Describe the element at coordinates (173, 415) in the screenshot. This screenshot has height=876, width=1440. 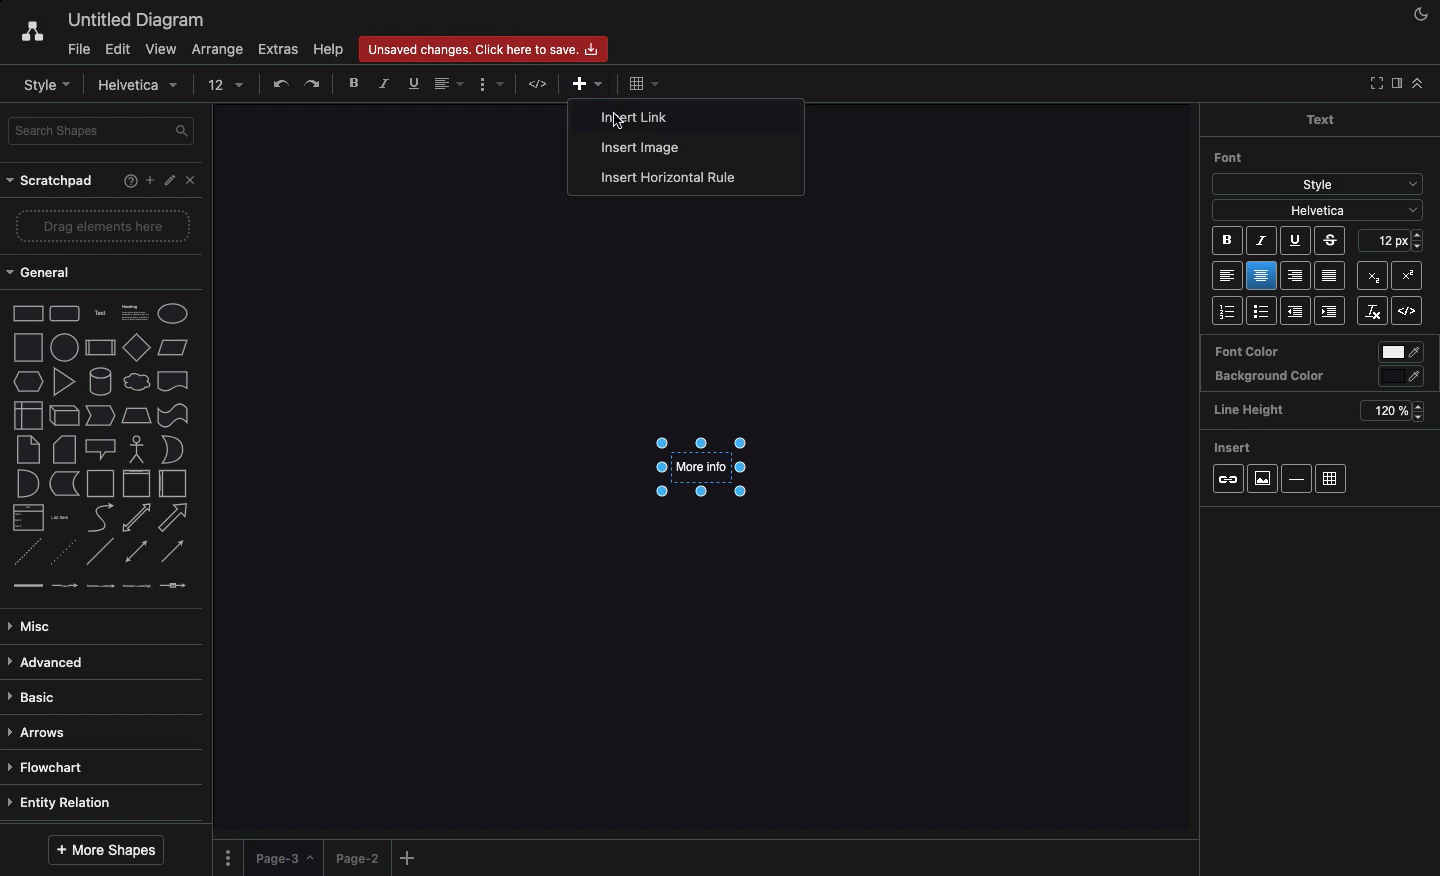
I see `tape` at that location.